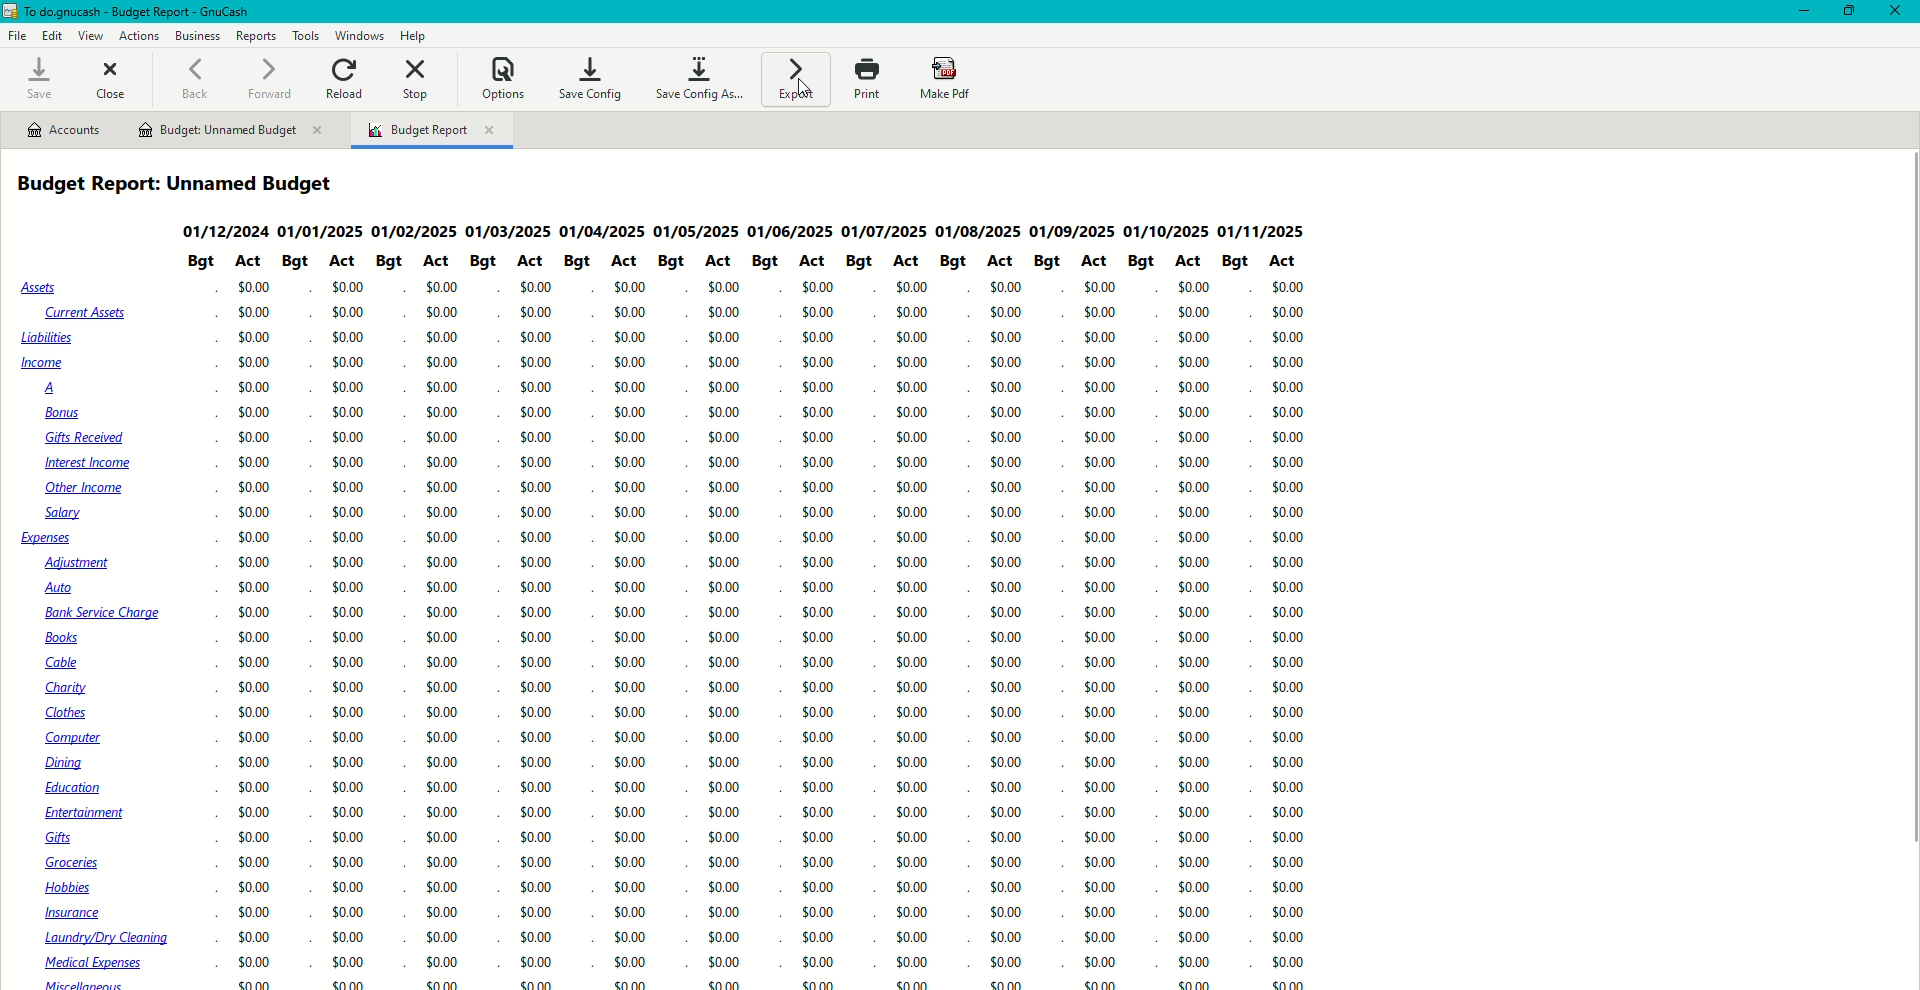  Describe the element at coordinates (885, 231) in the screenshot. I see `01/07/2025` at that location.